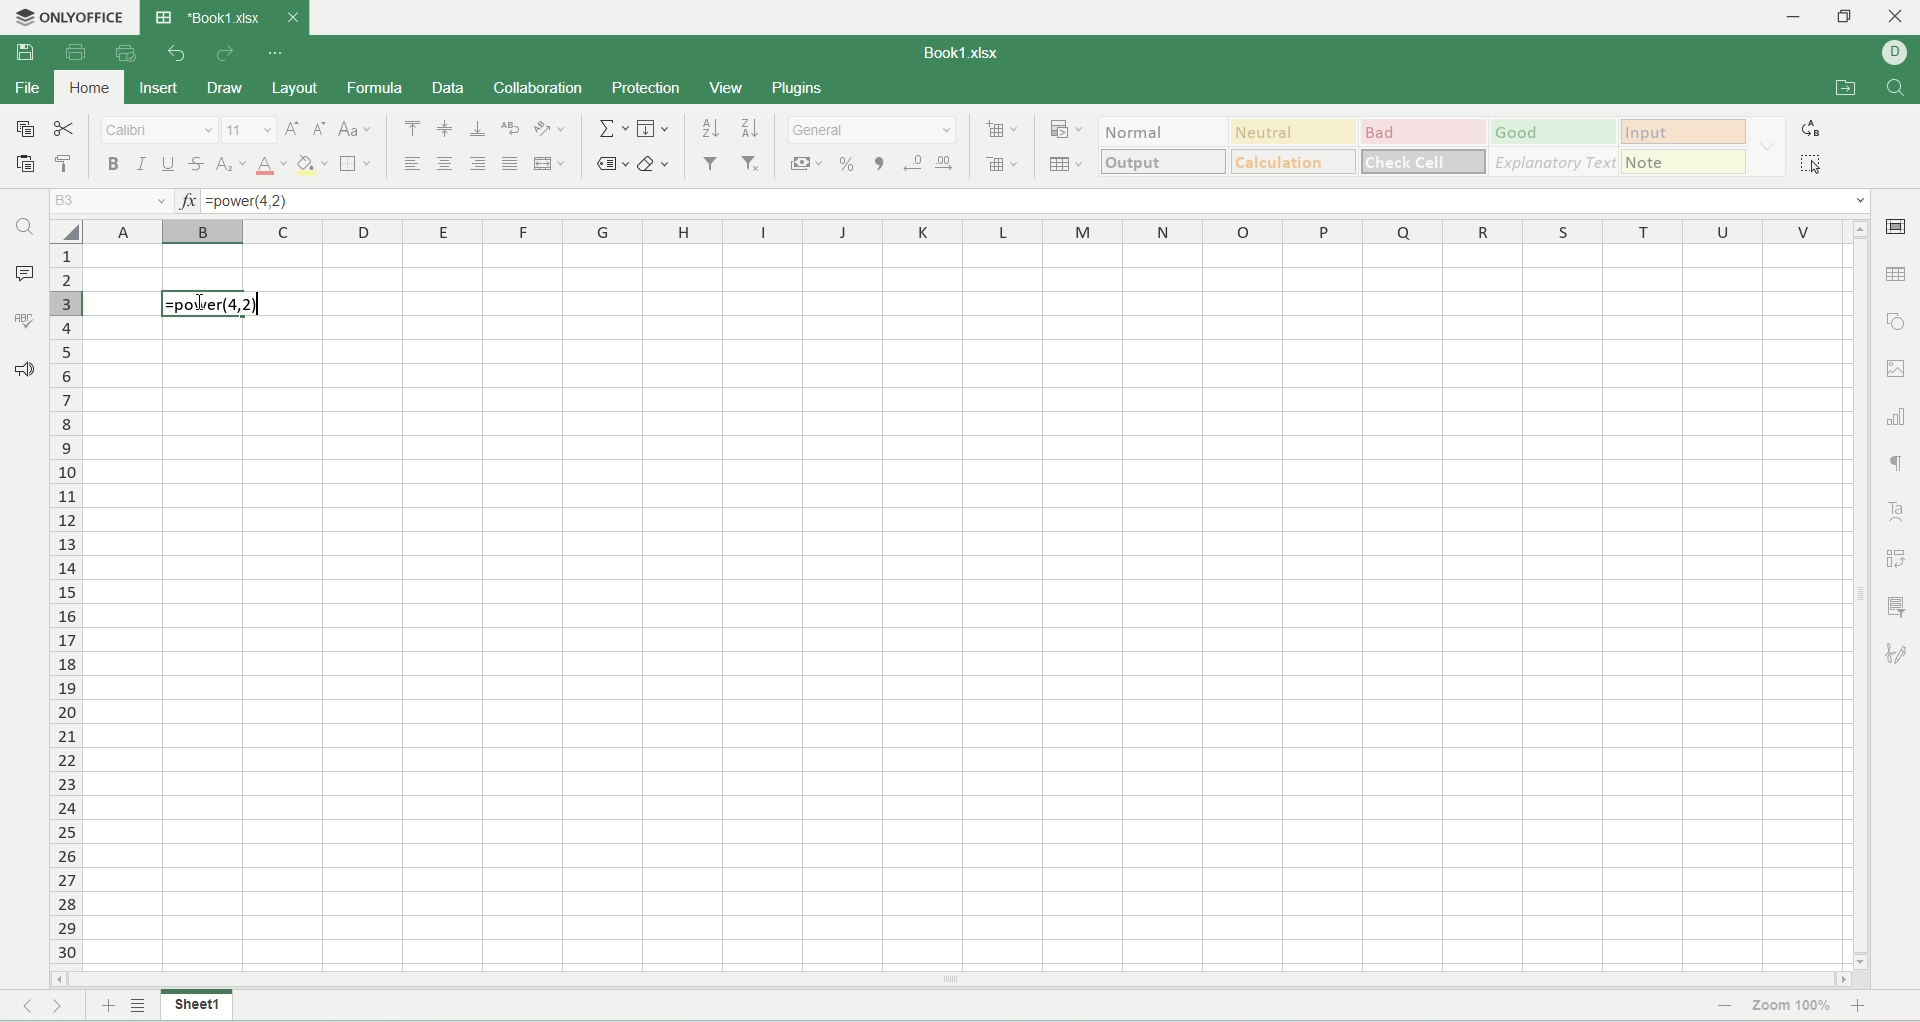 This screenshot has height=1022, width=1920. Describe the element at coordinates (852, 164) in the screenshot. I see `percent style` at that location.